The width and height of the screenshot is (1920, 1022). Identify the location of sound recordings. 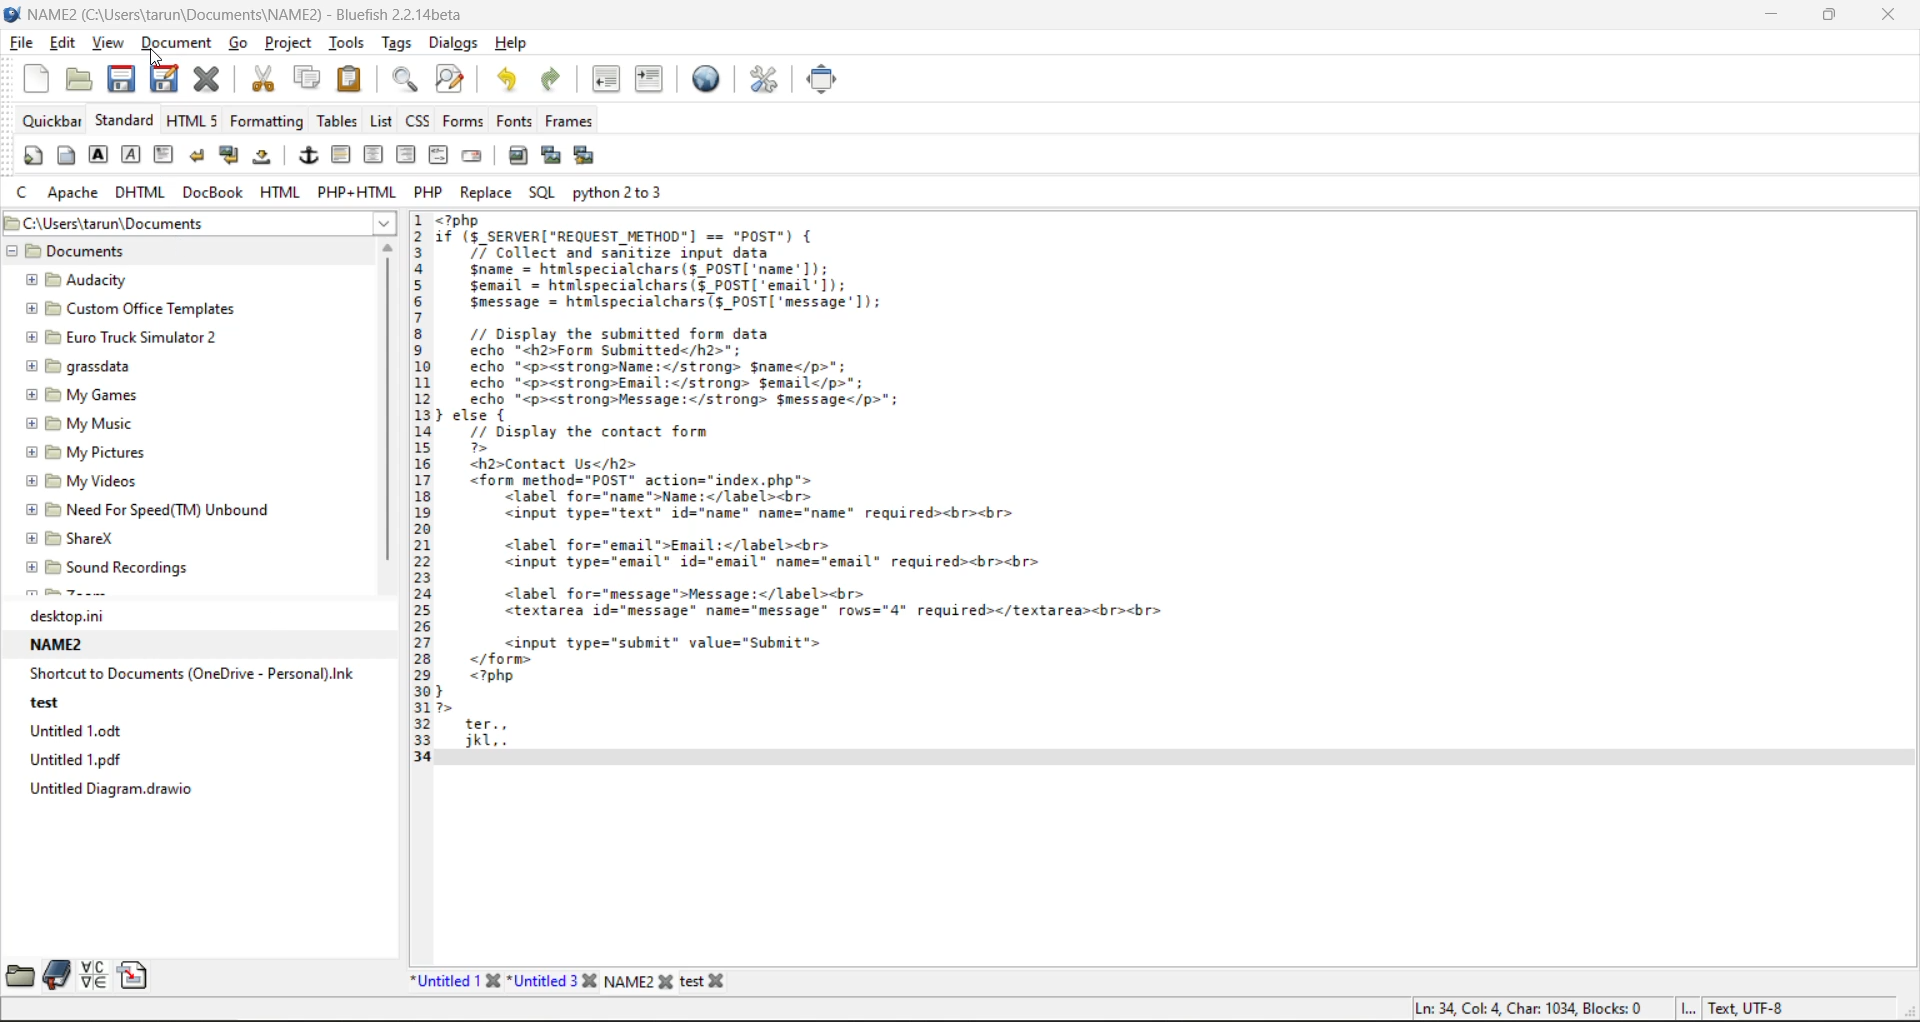
(129, 569).